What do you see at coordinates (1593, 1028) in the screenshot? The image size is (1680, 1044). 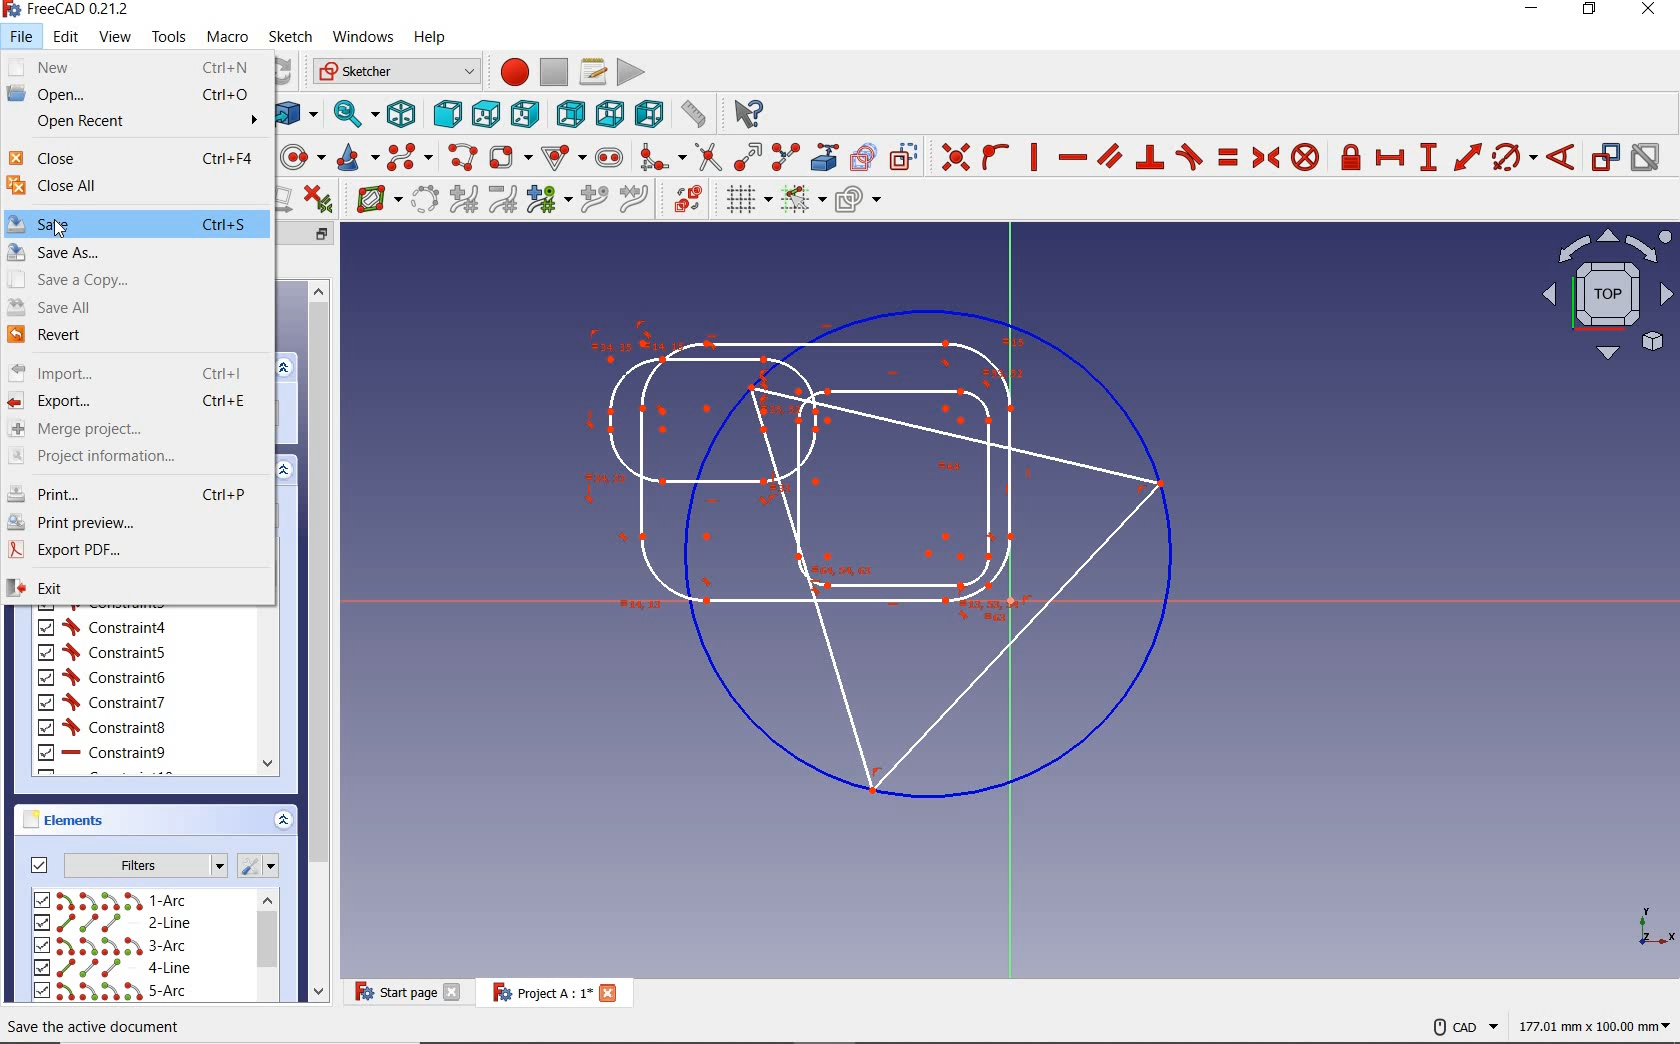 I see `177.01 mm x 100.00 mm` at bounding box center [1593, 1028].